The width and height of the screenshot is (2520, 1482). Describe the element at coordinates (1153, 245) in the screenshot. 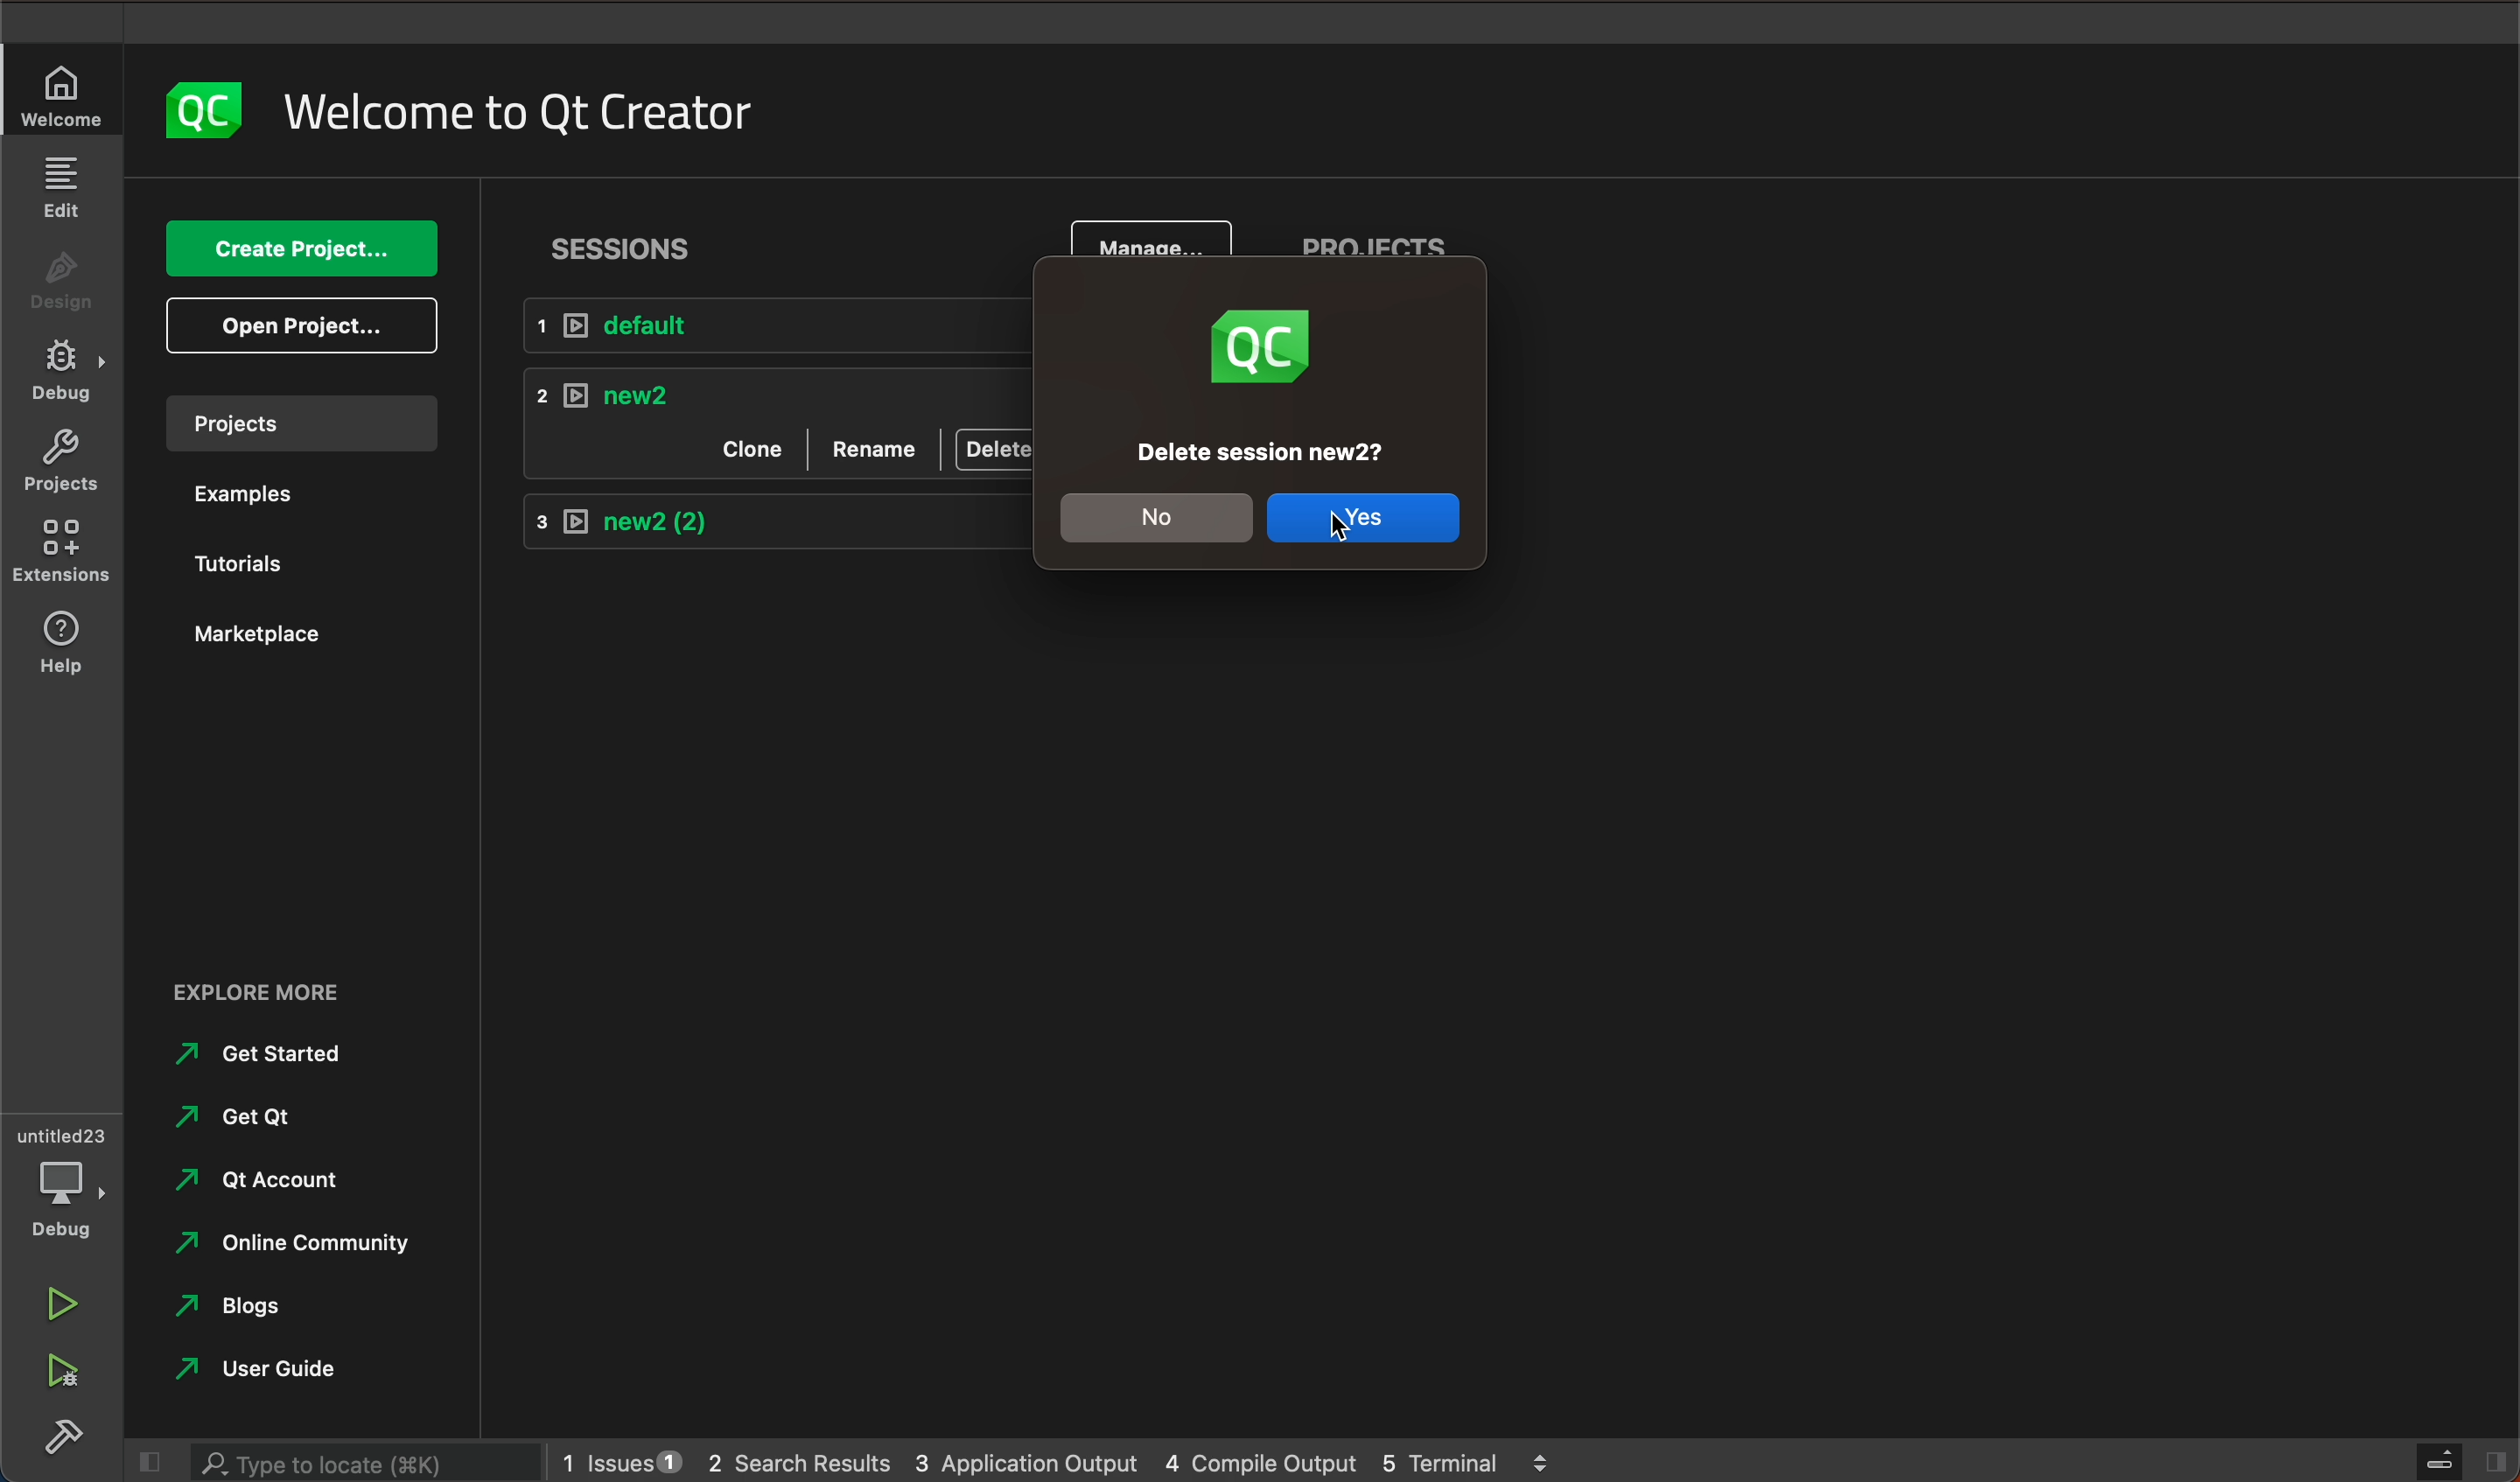

I see `manage` at that location.